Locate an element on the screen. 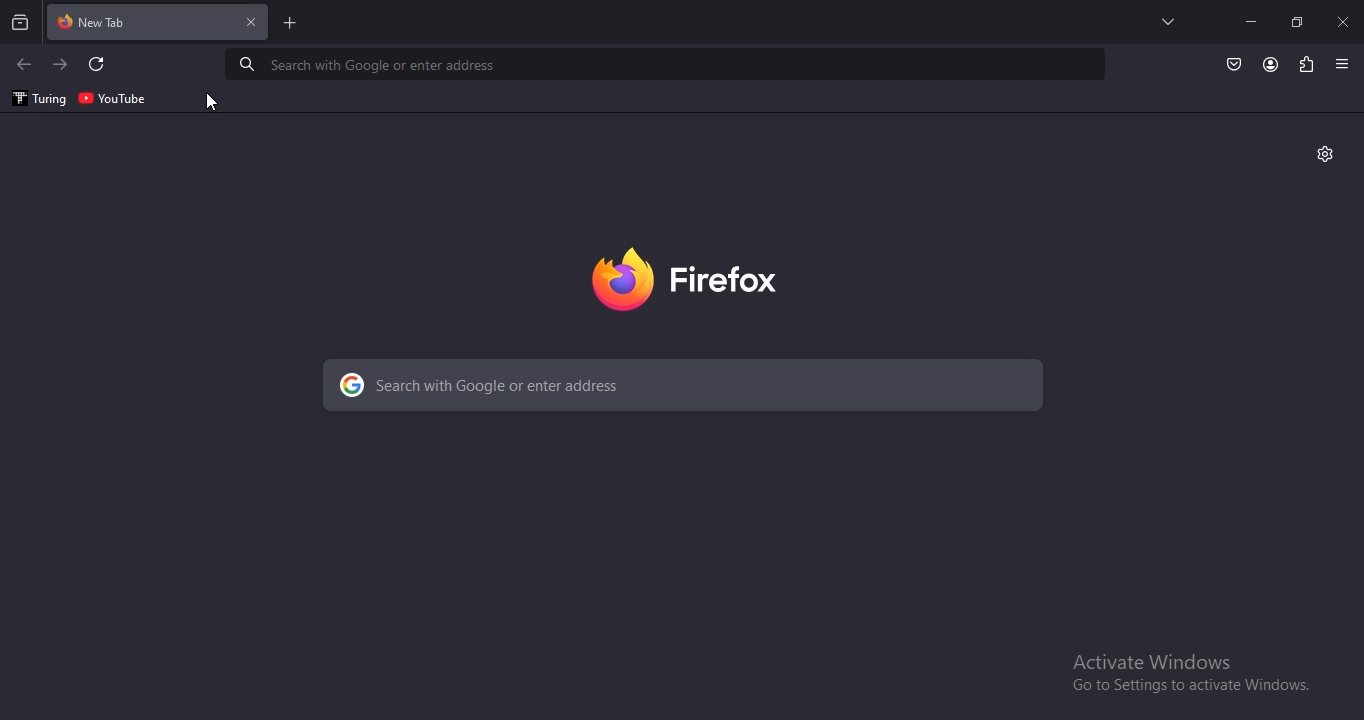  settings is located at coordinates (1325, 152).